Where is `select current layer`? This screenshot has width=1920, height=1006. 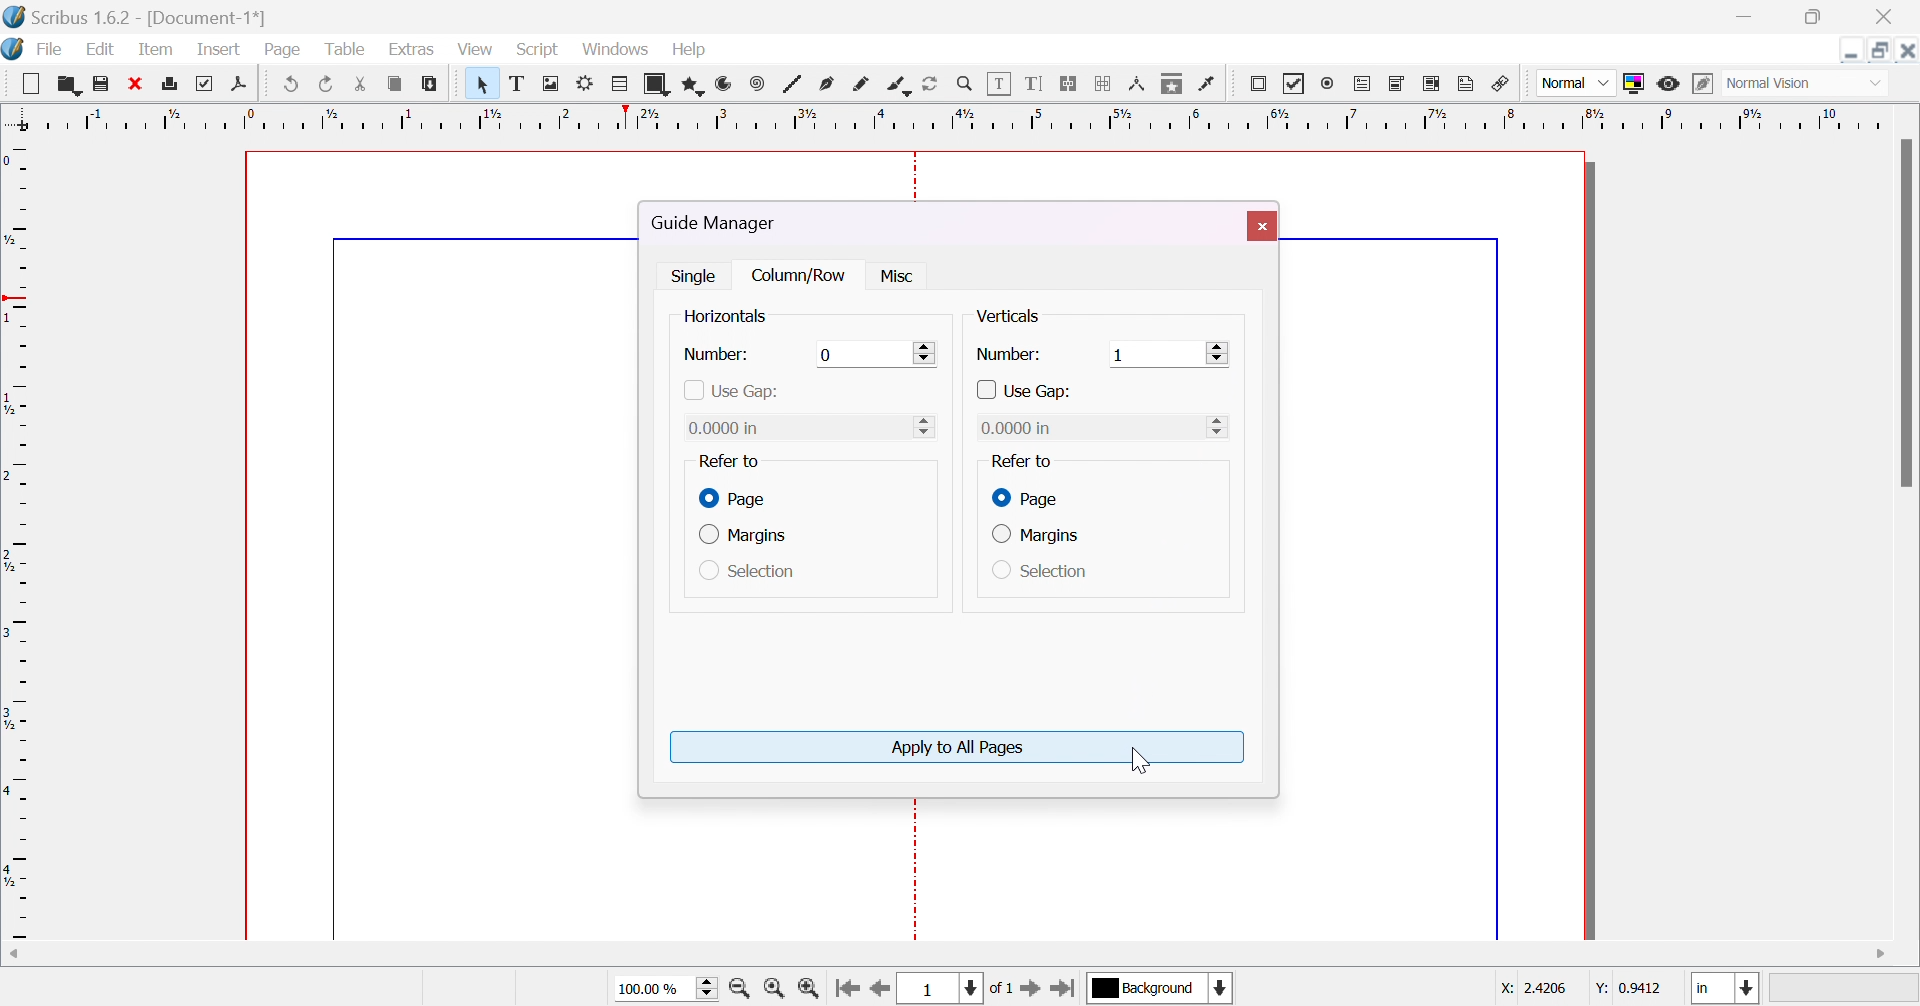
select current layer is located at coordinates (1221, 987).